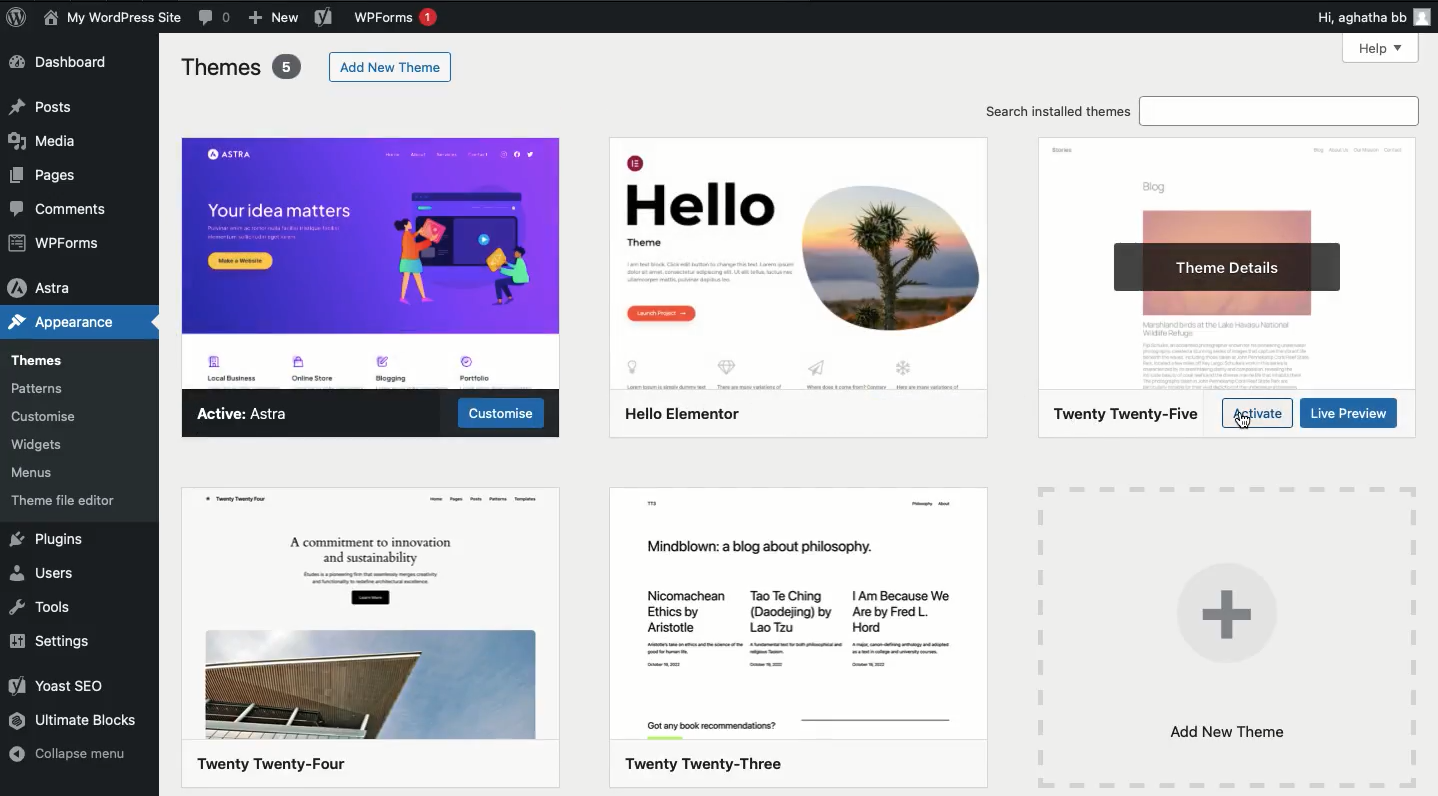  Describe the element at coordinates (40, 605) in the screenshot. I see `Tools` at that location.